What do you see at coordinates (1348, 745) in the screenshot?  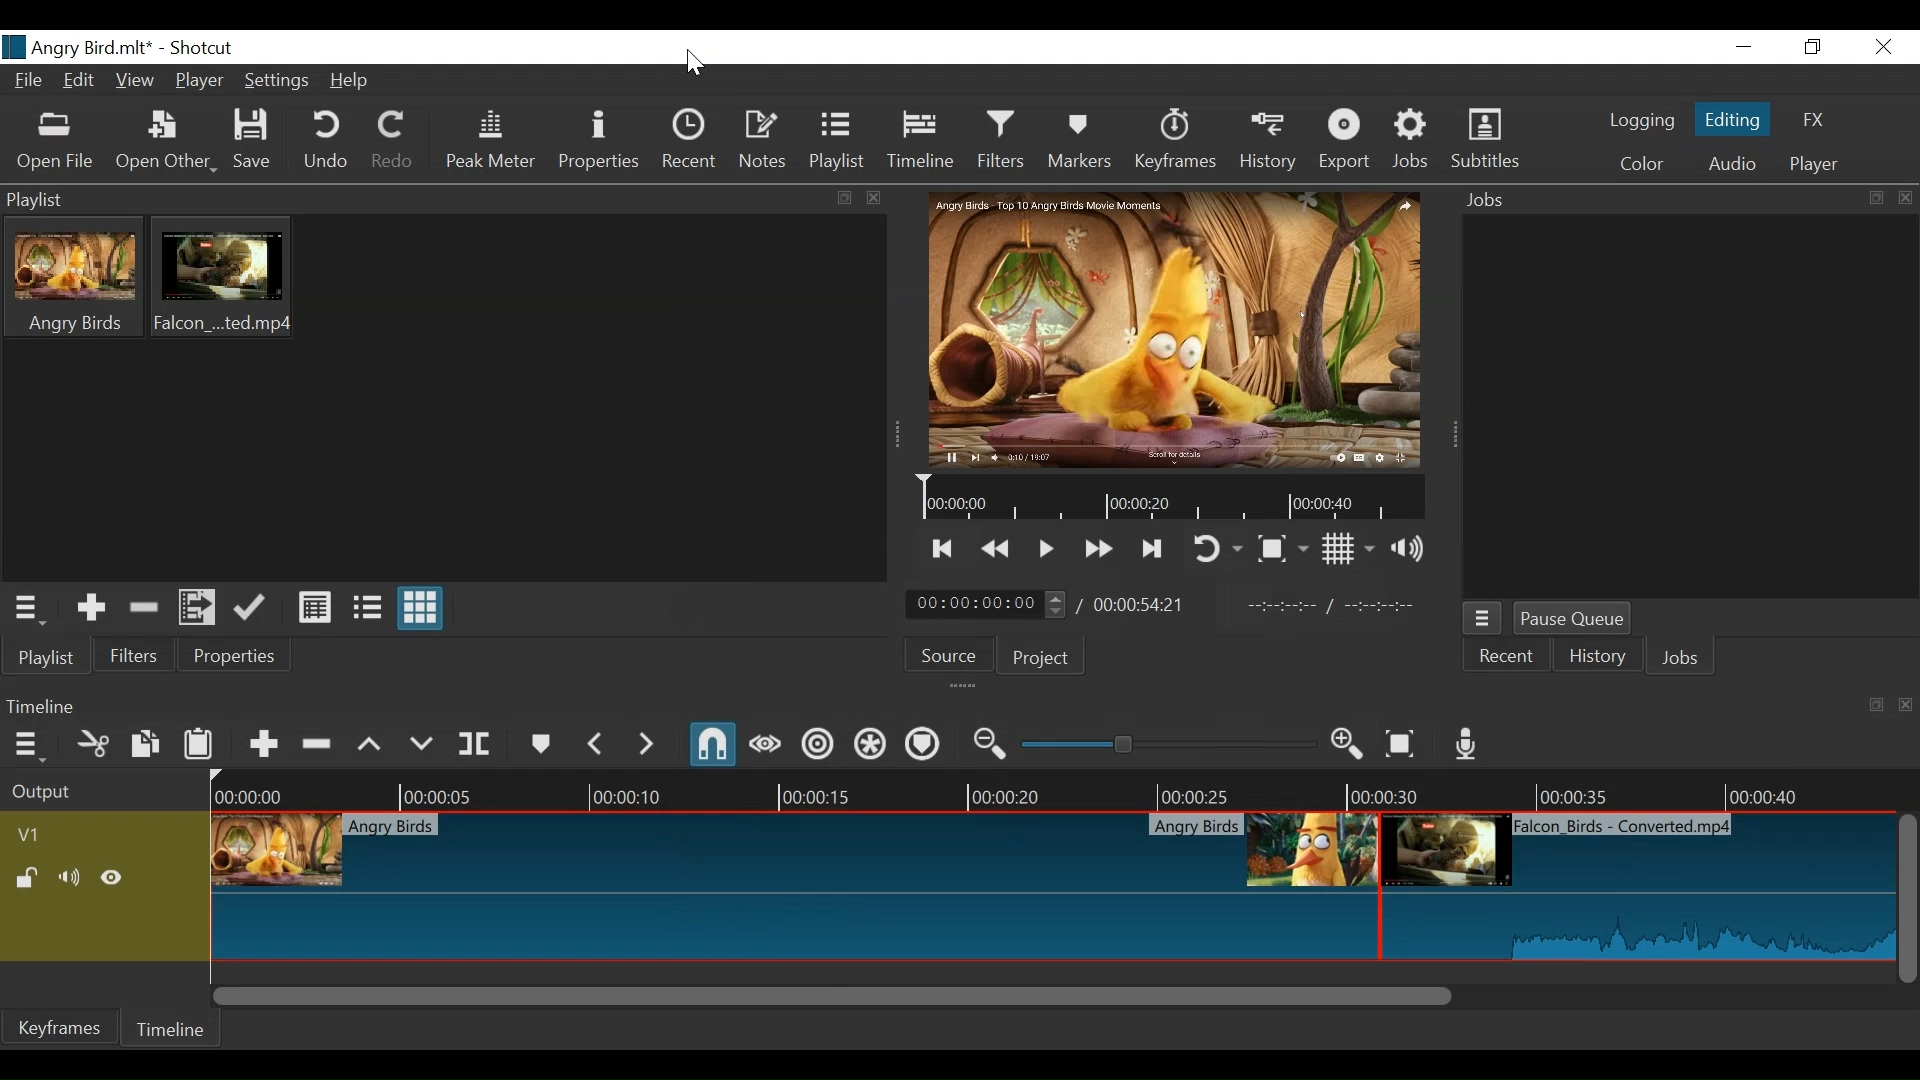 I see `Zoom timeline in` at bounding box center [1348, 745].